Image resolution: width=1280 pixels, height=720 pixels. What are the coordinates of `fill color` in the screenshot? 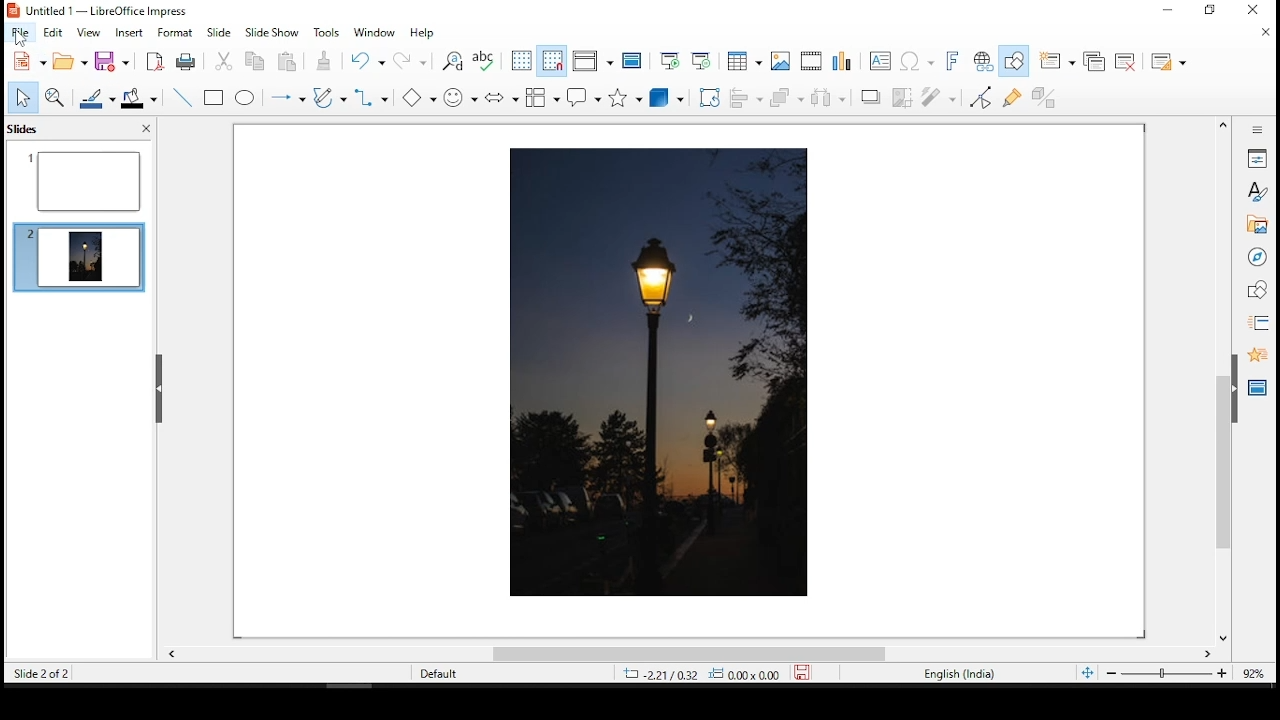 It's located at (142, 98).